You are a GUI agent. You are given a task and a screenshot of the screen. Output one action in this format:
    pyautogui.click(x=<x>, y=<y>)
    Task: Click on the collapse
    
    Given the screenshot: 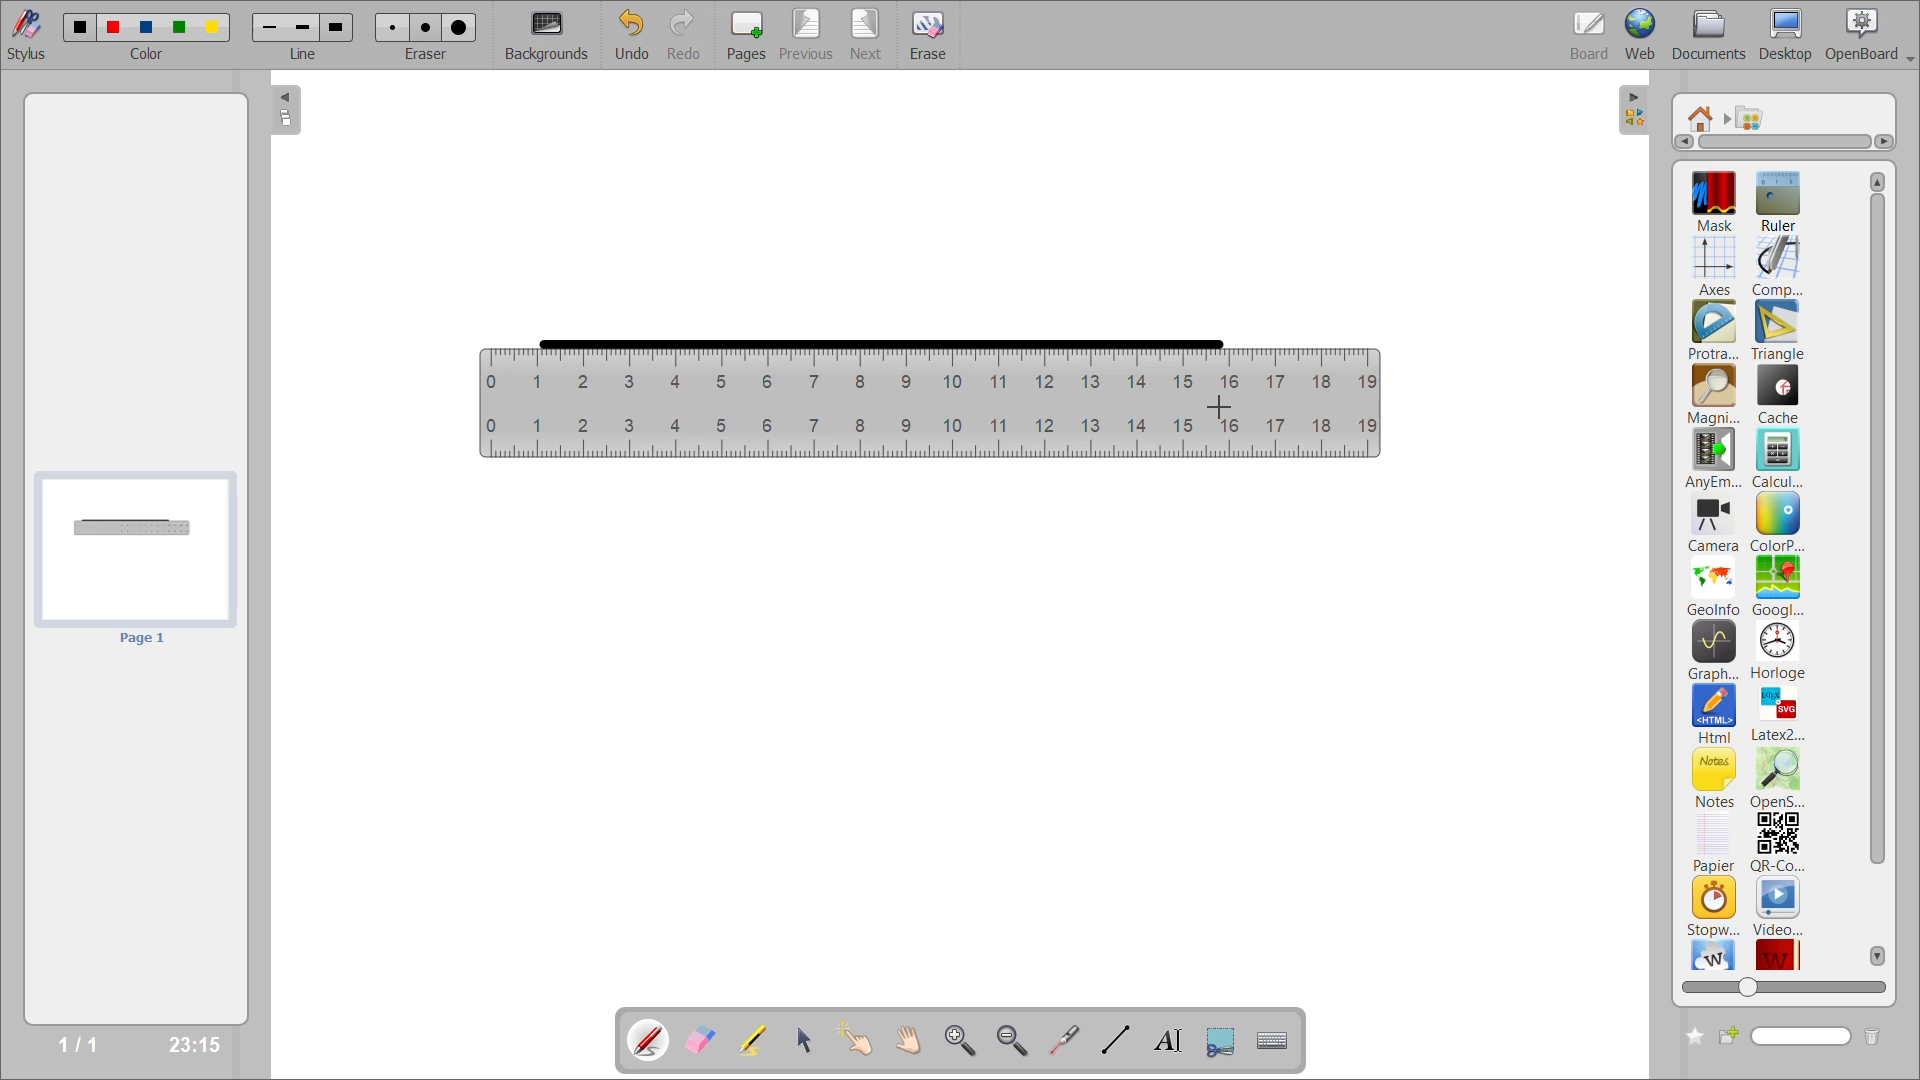 What is the action you would take?
    pyautogui.click(x=1636, y=111)
    